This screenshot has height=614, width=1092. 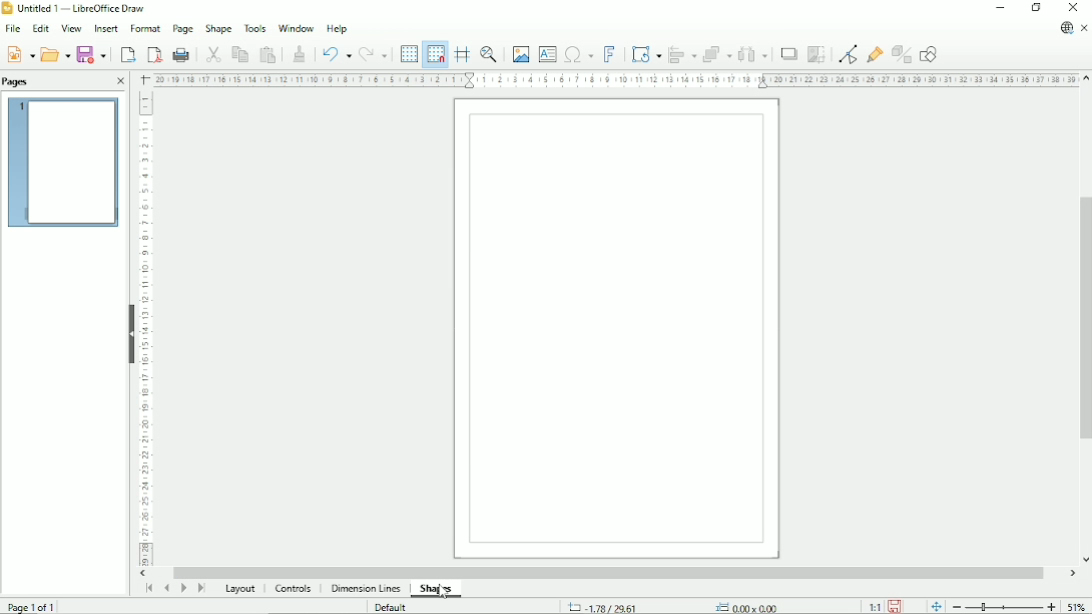 What do you see at coordinates (145, 29) in the screenshot?
I see `Format` at bounding box center [145, 29].